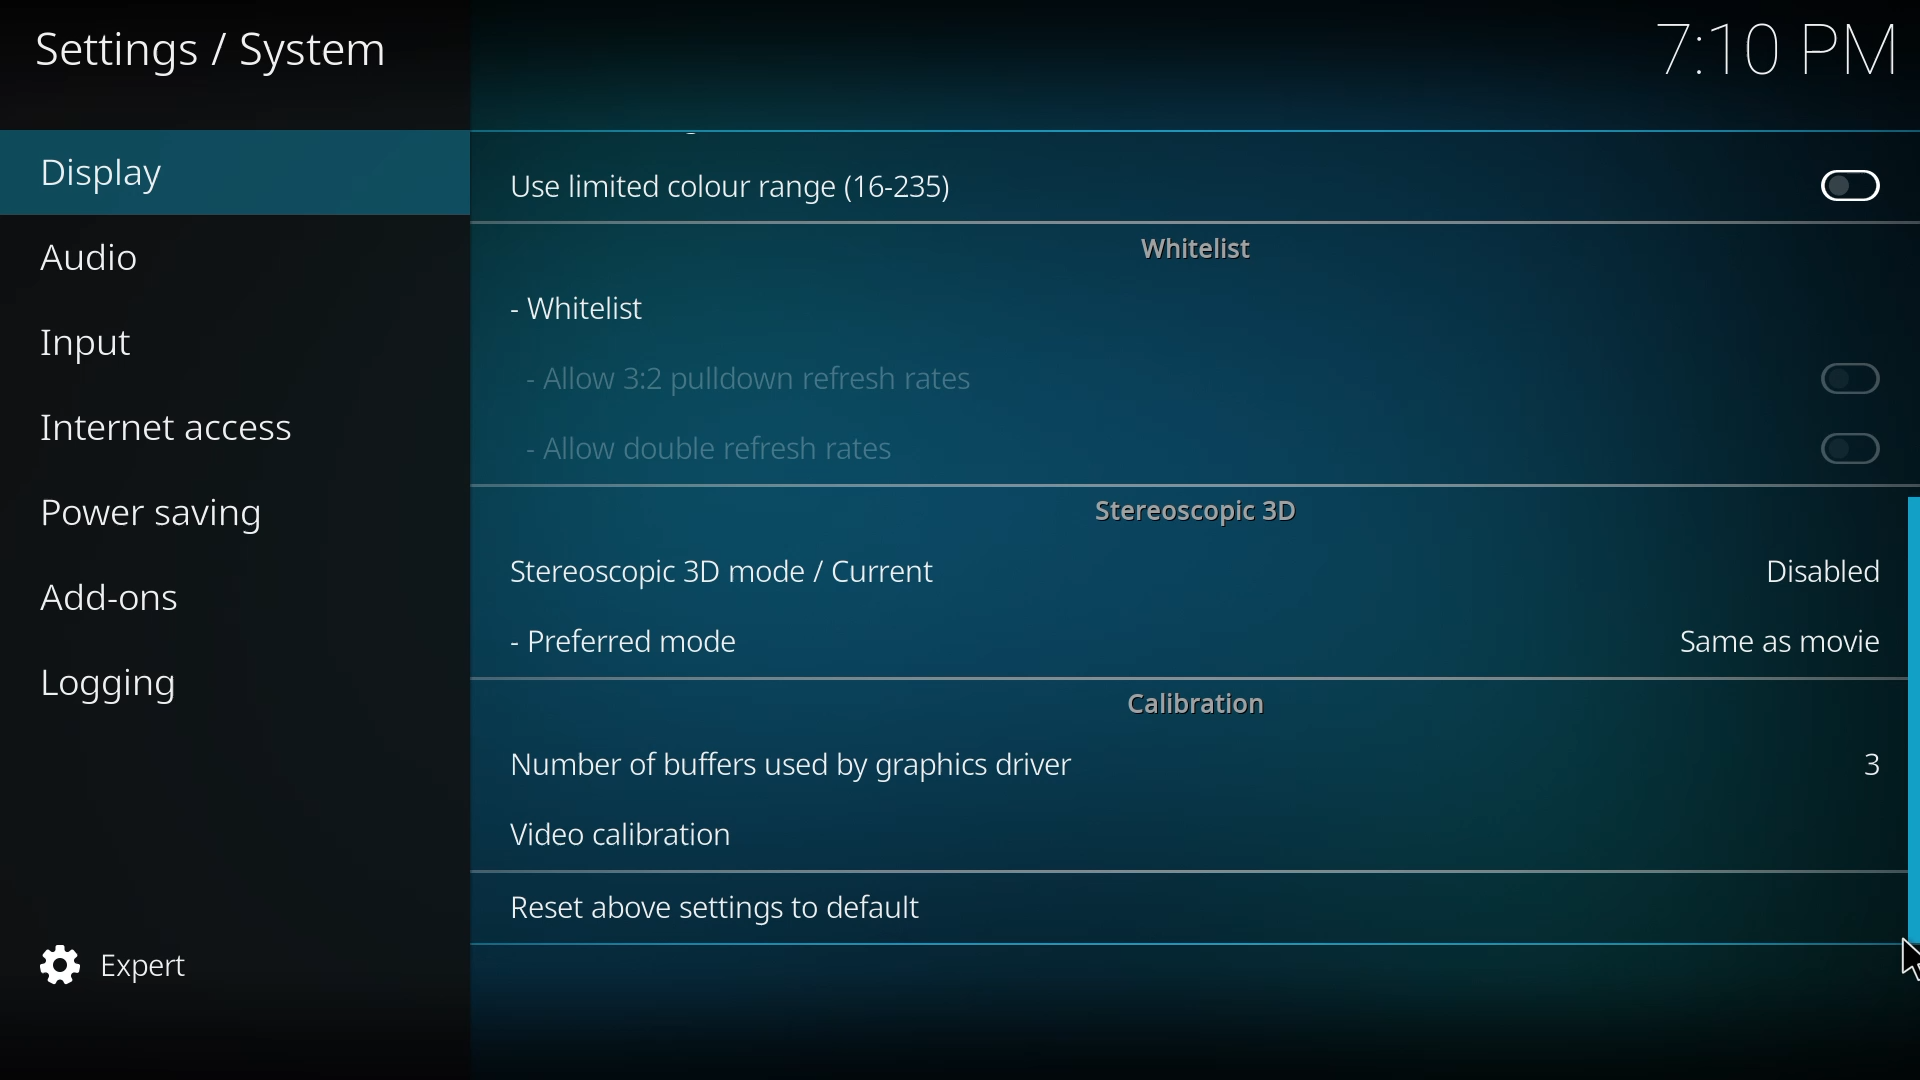 The width and height of the screenshot is (1920, 1080). I want to click on disabled, so click(1846, 184).